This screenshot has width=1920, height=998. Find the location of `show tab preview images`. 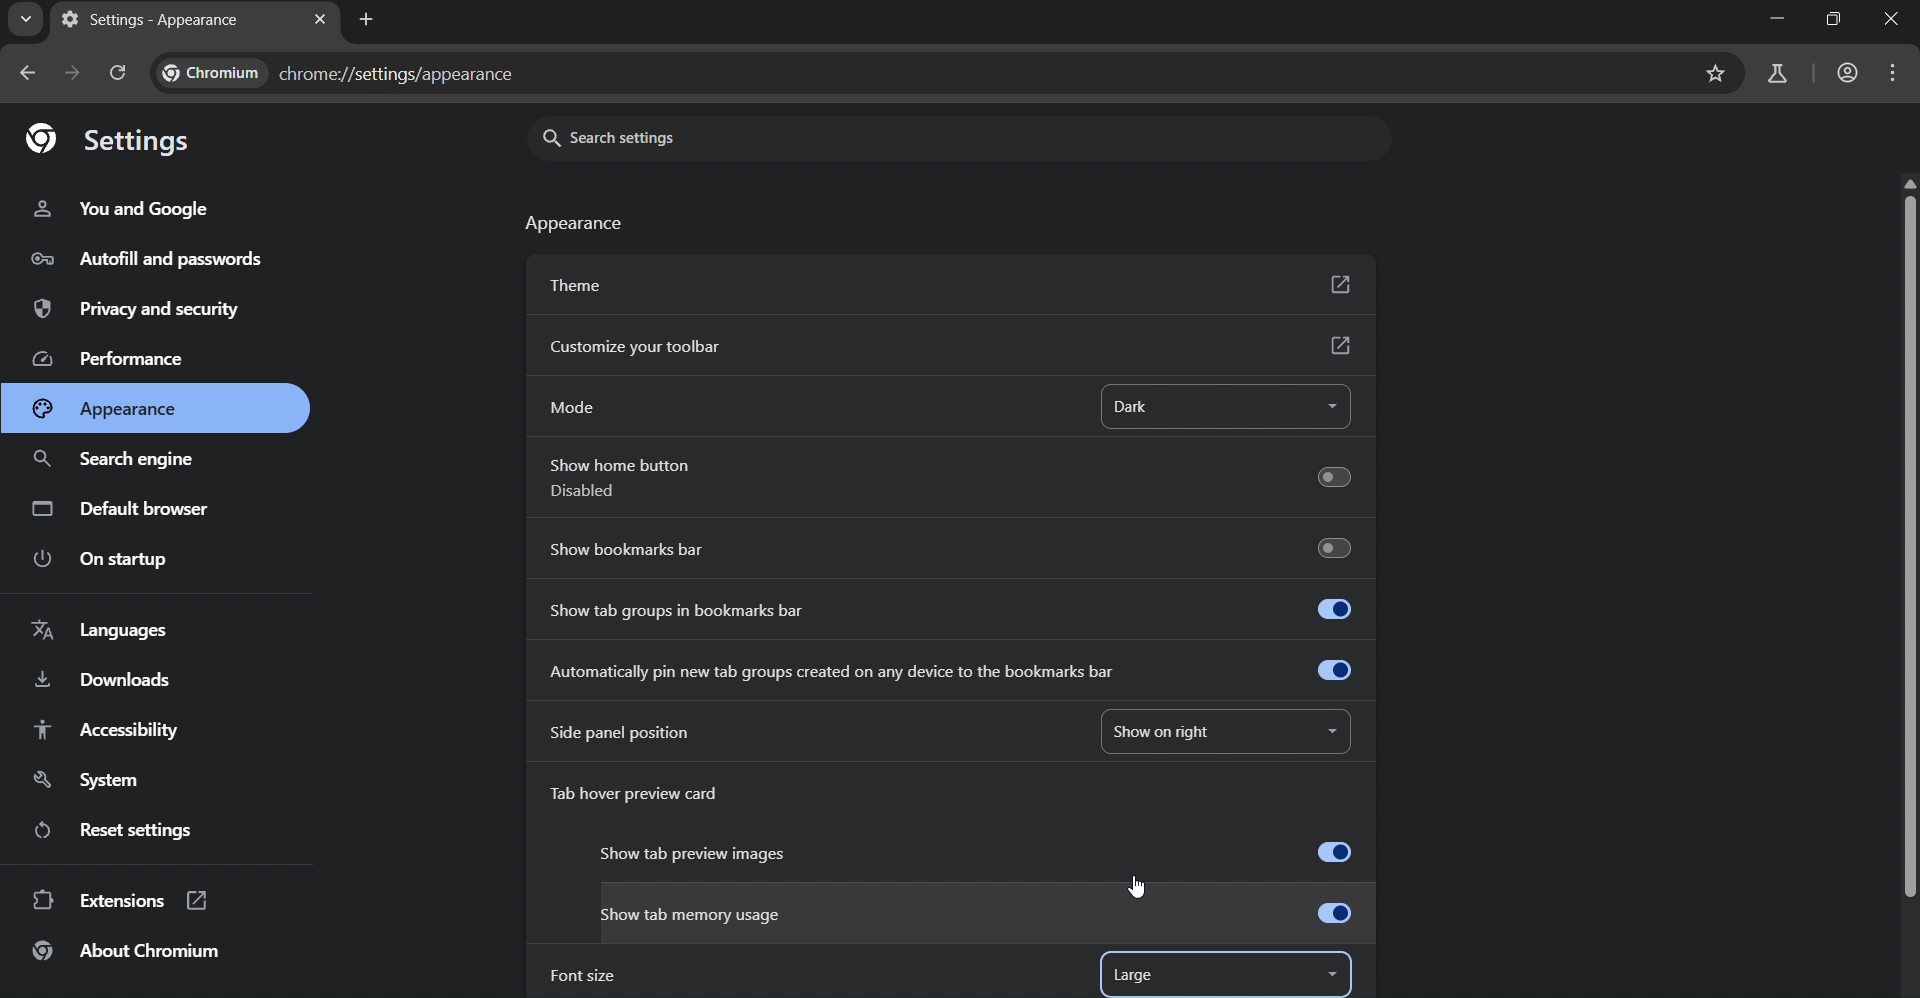

show tab preview images is located at coordinates (979, 855).